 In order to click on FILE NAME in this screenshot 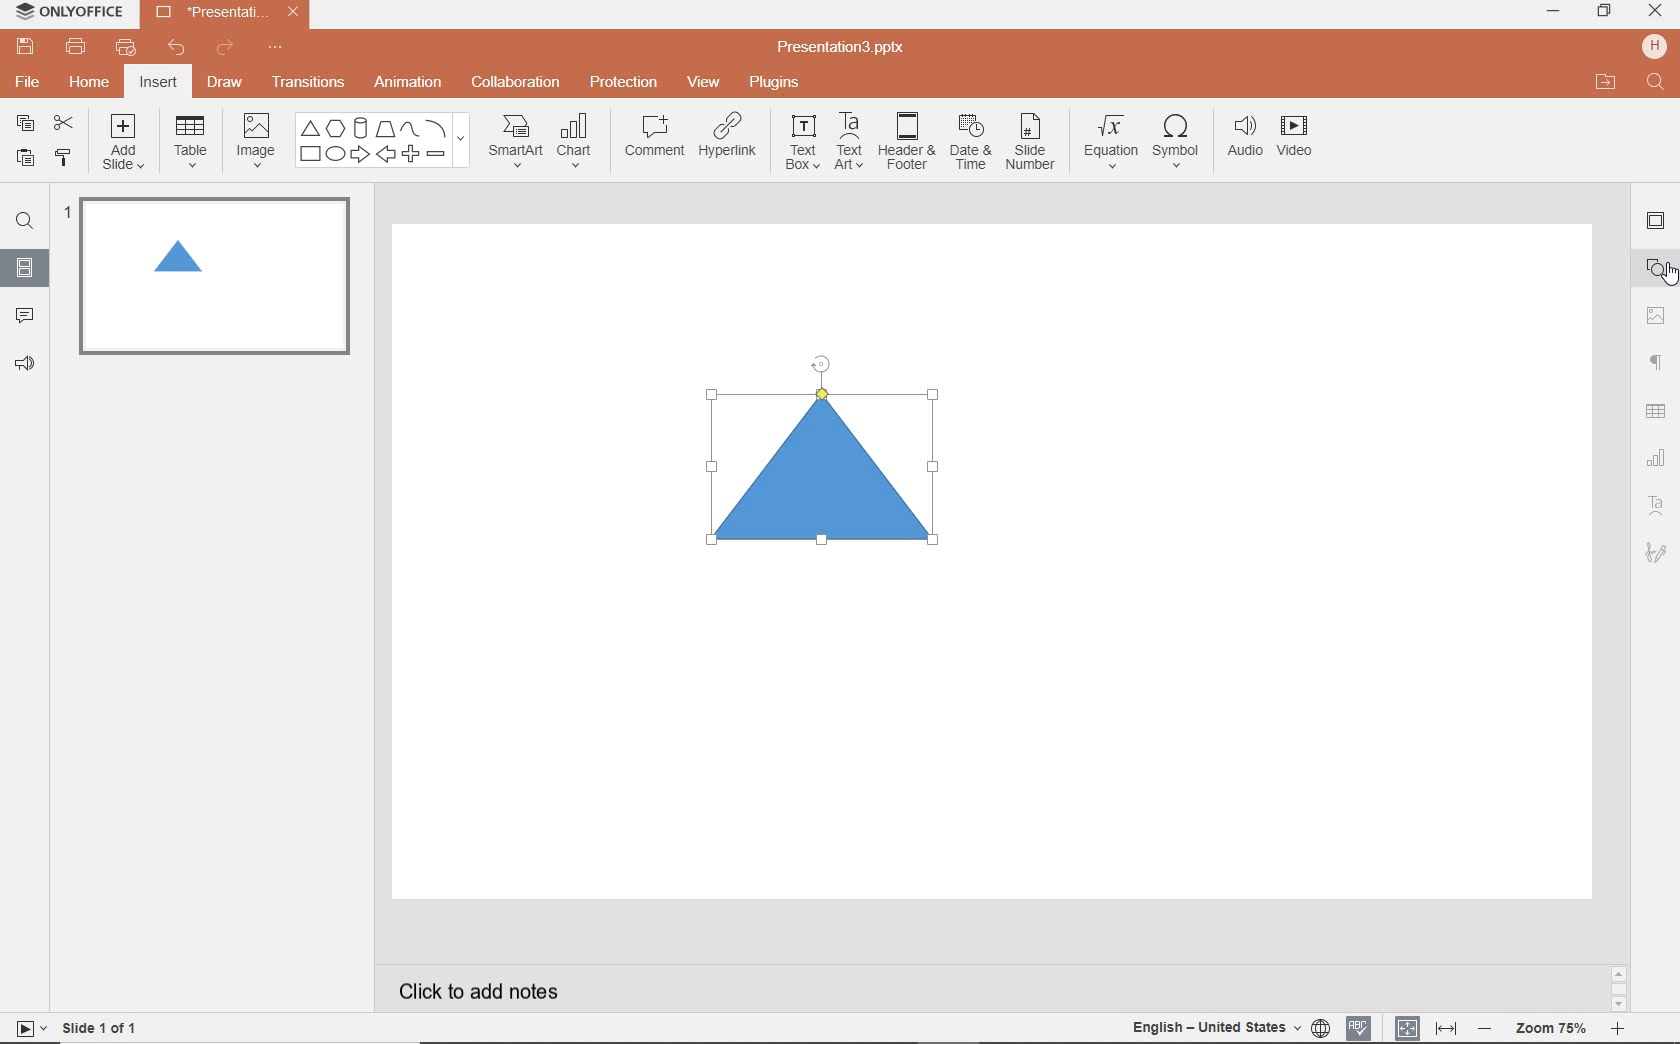, I will do `click(844, 48)`.